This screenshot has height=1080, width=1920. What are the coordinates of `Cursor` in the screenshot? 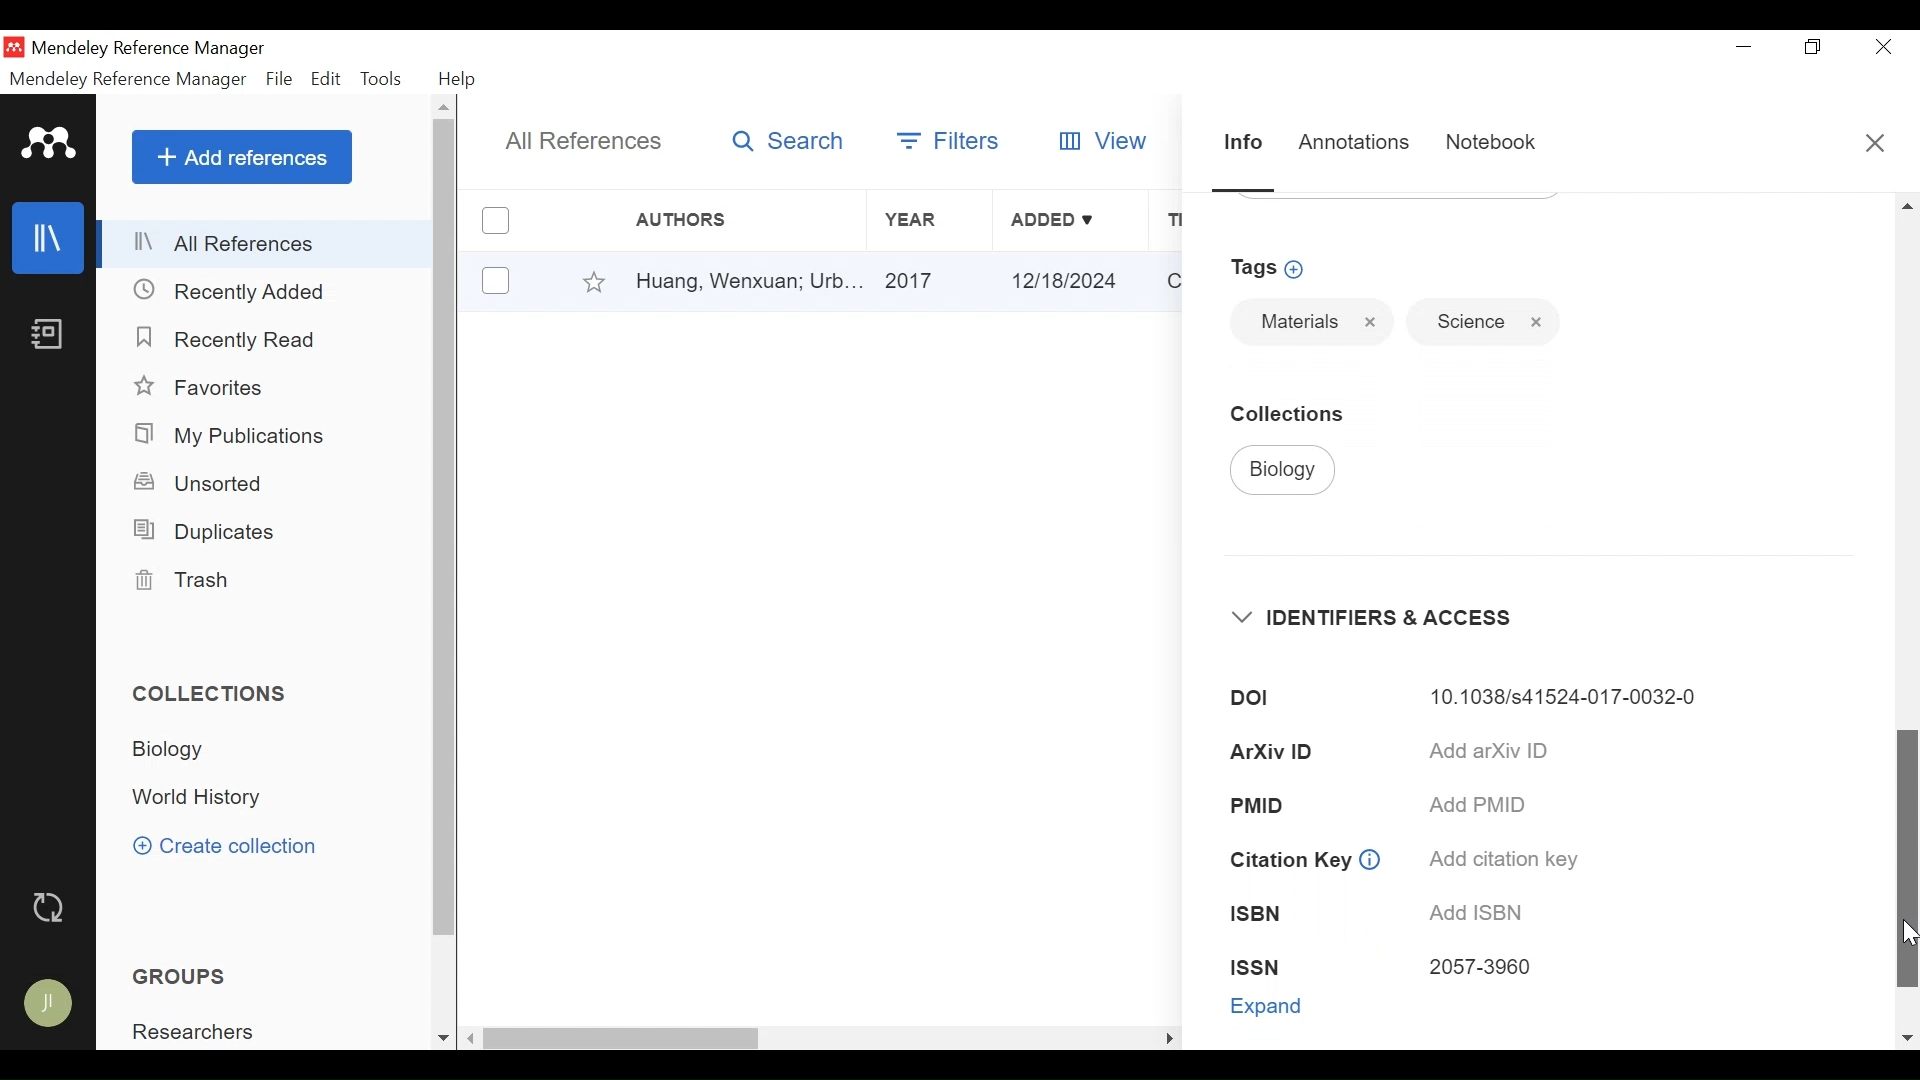 It's located at (1908, 934).